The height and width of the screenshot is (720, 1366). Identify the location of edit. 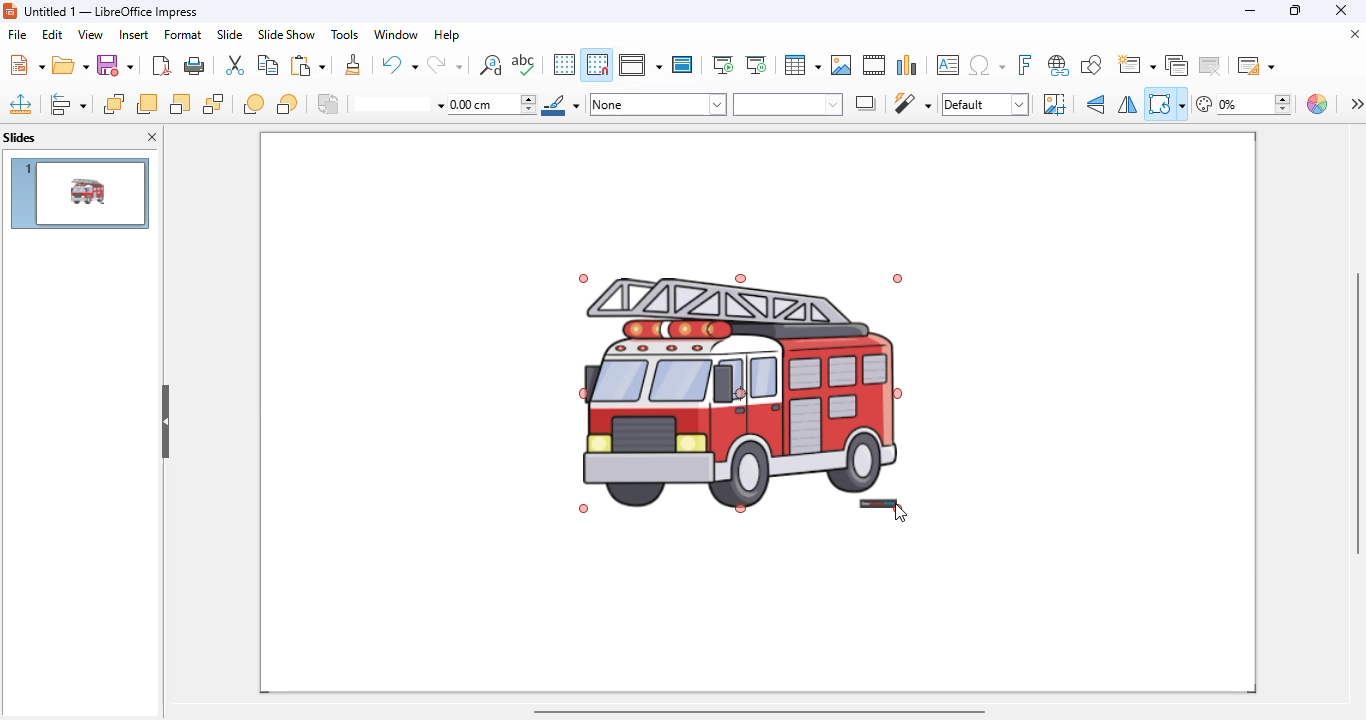
(52, 34).